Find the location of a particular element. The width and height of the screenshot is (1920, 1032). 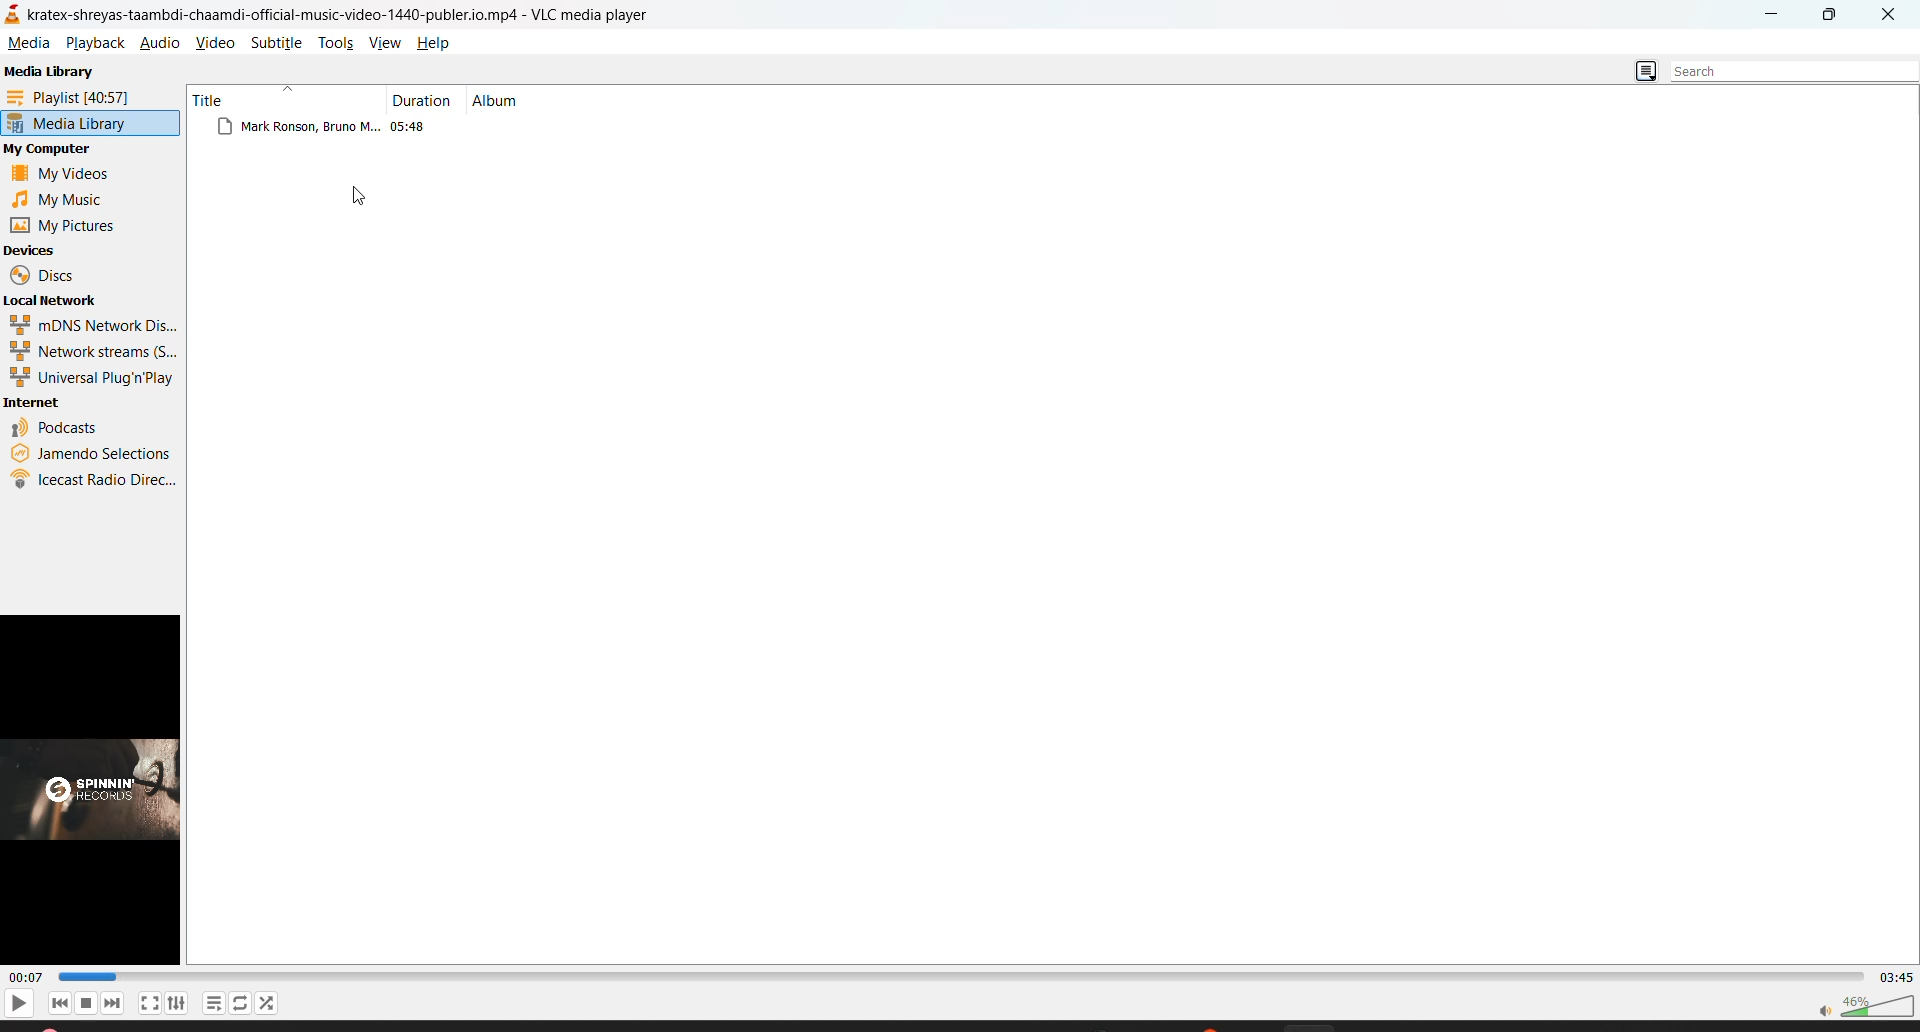

universal plug n play is located at coordinates (90, 377).